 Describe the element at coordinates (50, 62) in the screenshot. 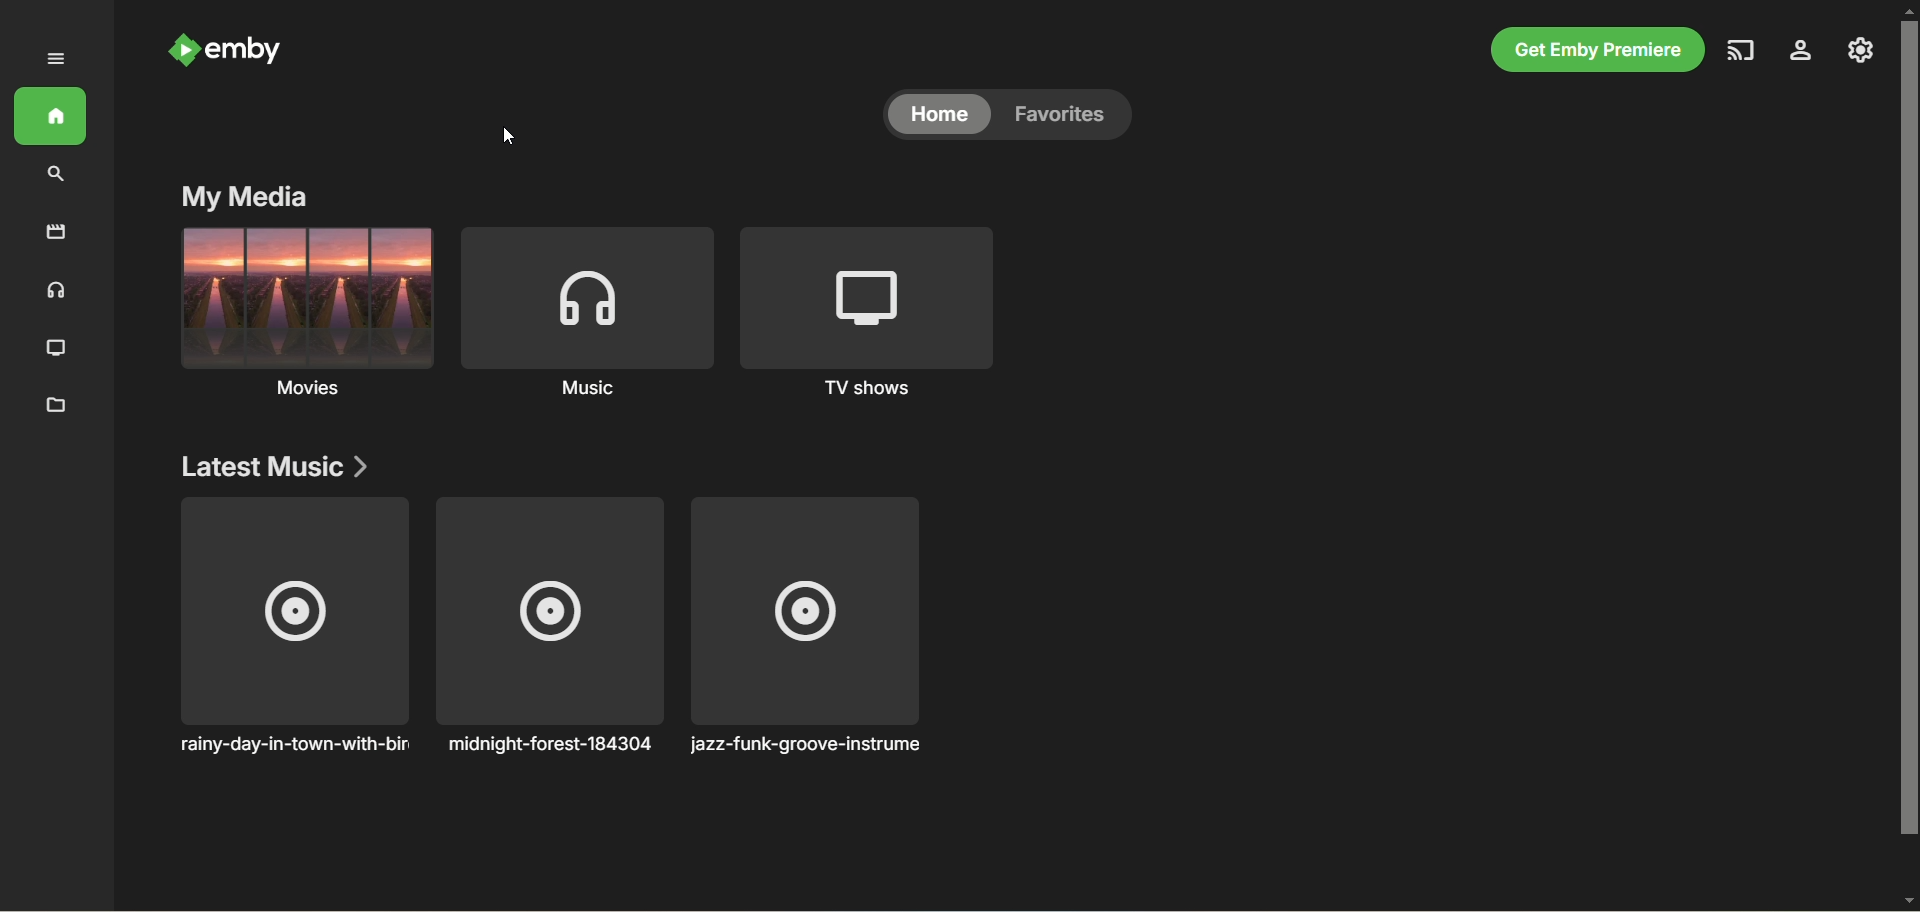

I see `Expand` at that location.